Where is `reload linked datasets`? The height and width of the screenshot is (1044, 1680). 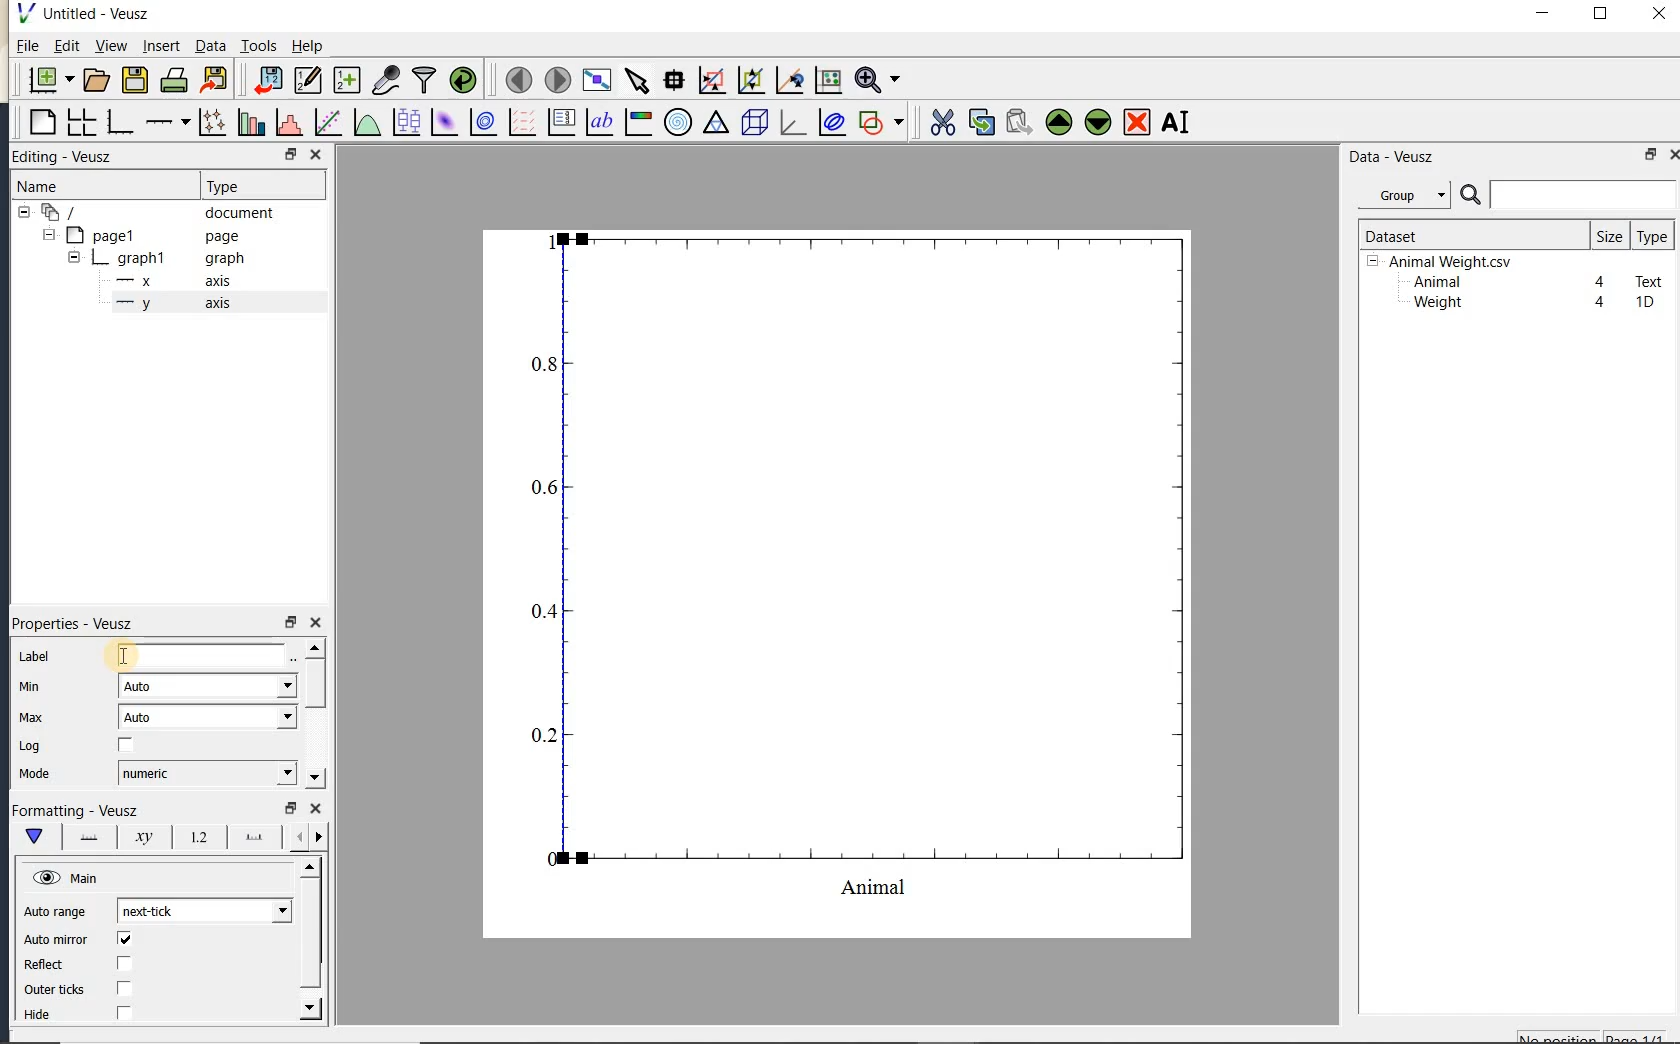 reload linked datasets is located at coordinates (463, 78).